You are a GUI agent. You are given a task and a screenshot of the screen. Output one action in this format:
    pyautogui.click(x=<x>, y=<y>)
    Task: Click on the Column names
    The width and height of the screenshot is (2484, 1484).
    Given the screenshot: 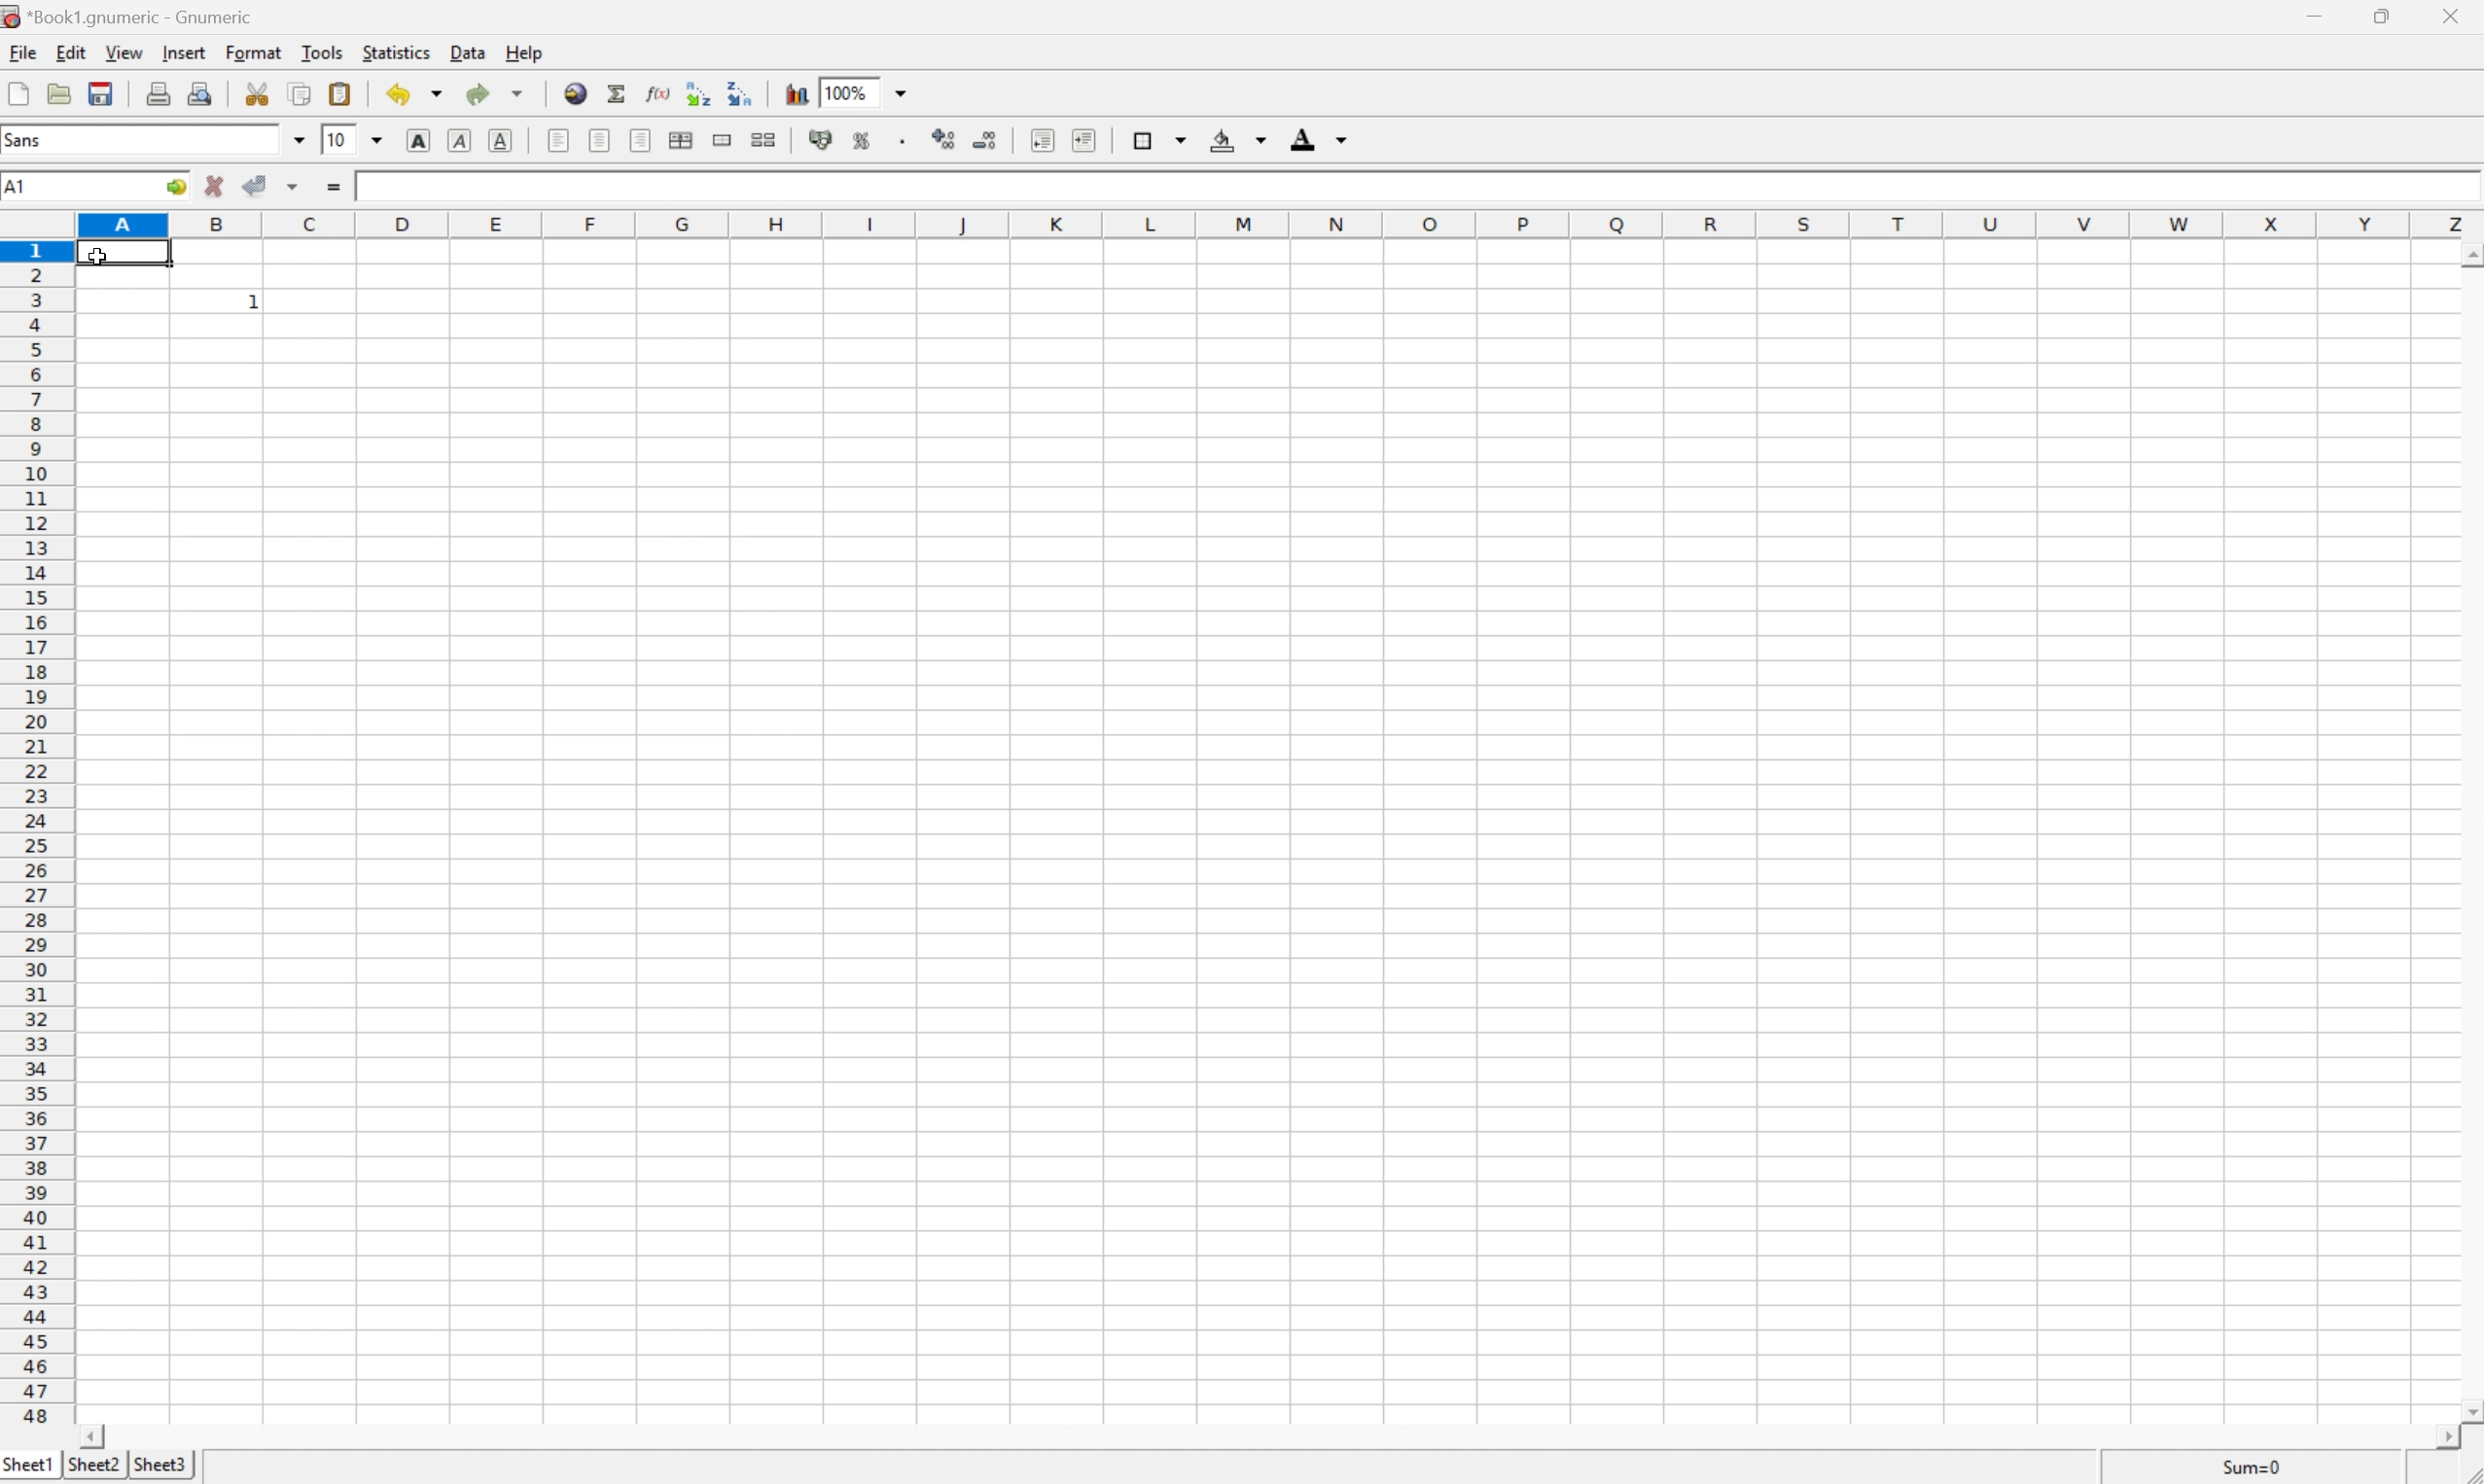 What is the action you would take?
    pyautogui.click(x=1280, y=229)
    